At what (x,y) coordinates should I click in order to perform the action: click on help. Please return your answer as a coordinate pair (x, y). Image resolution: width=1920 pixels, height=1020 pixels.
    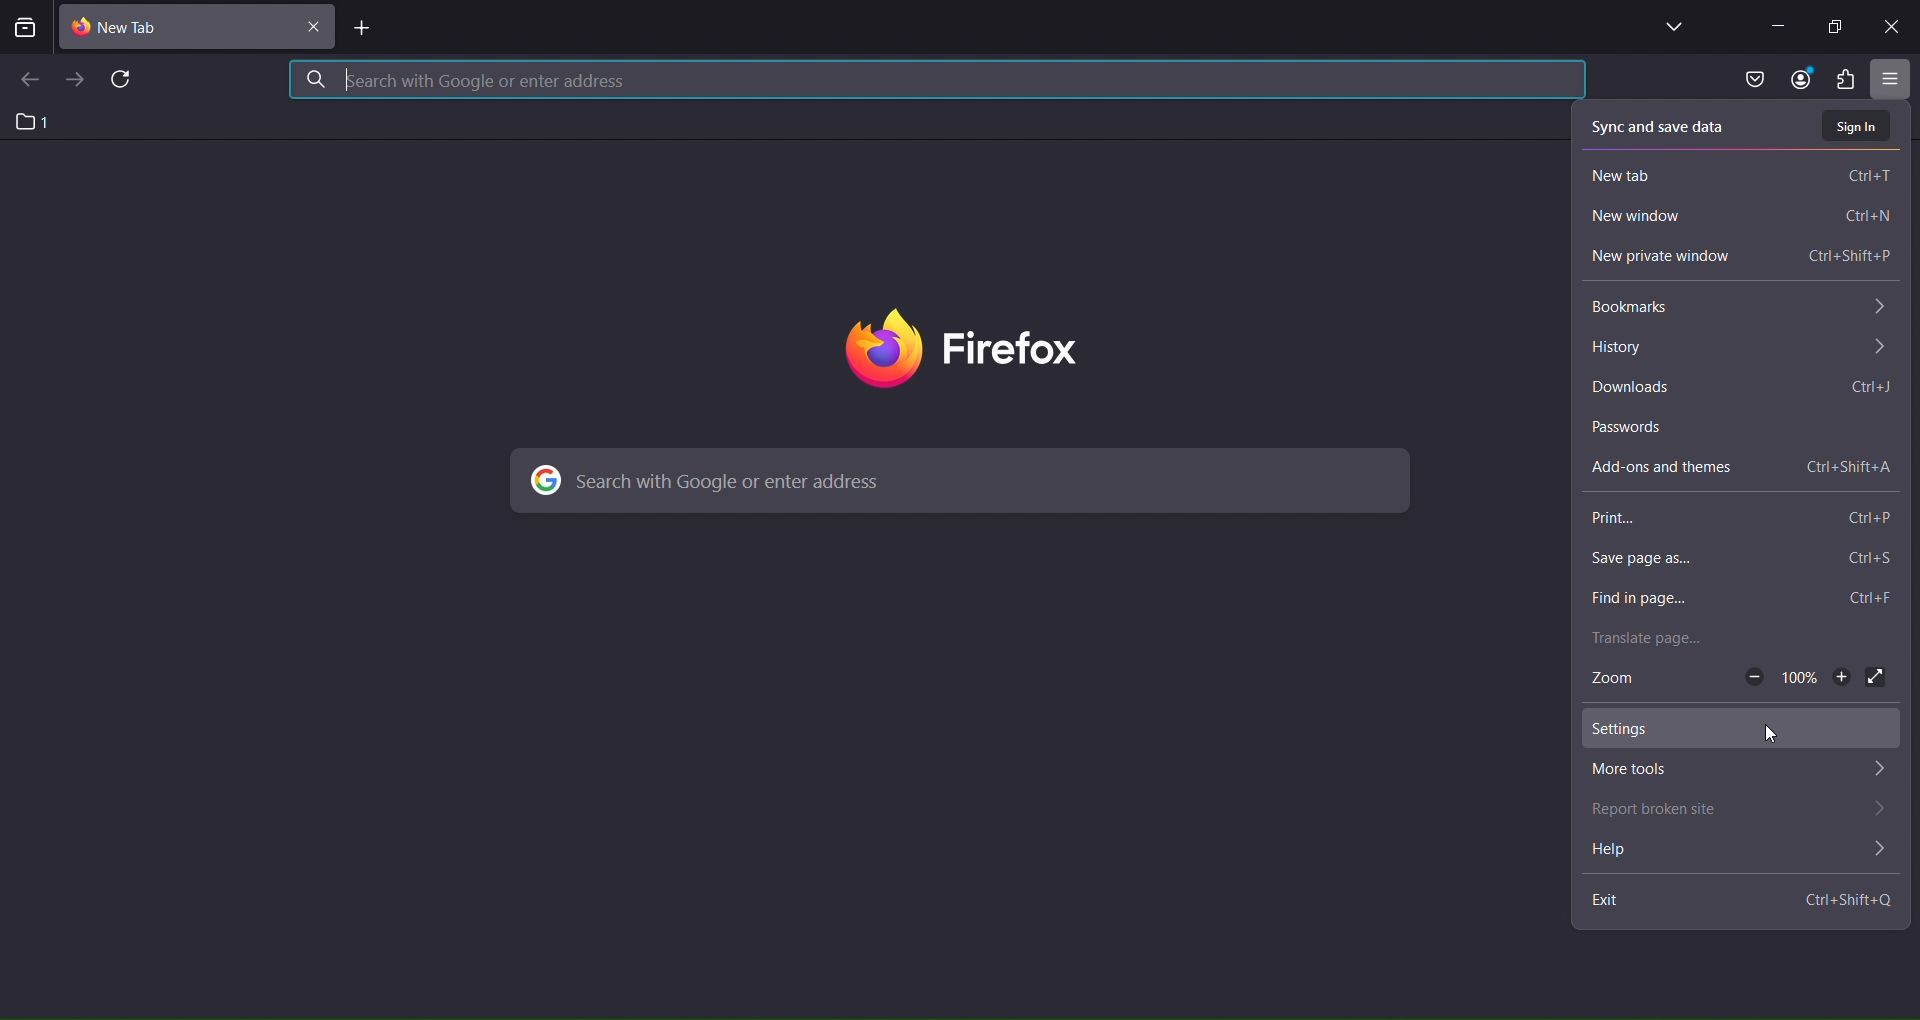
    Looking at the image, I should click on (1738, 852).